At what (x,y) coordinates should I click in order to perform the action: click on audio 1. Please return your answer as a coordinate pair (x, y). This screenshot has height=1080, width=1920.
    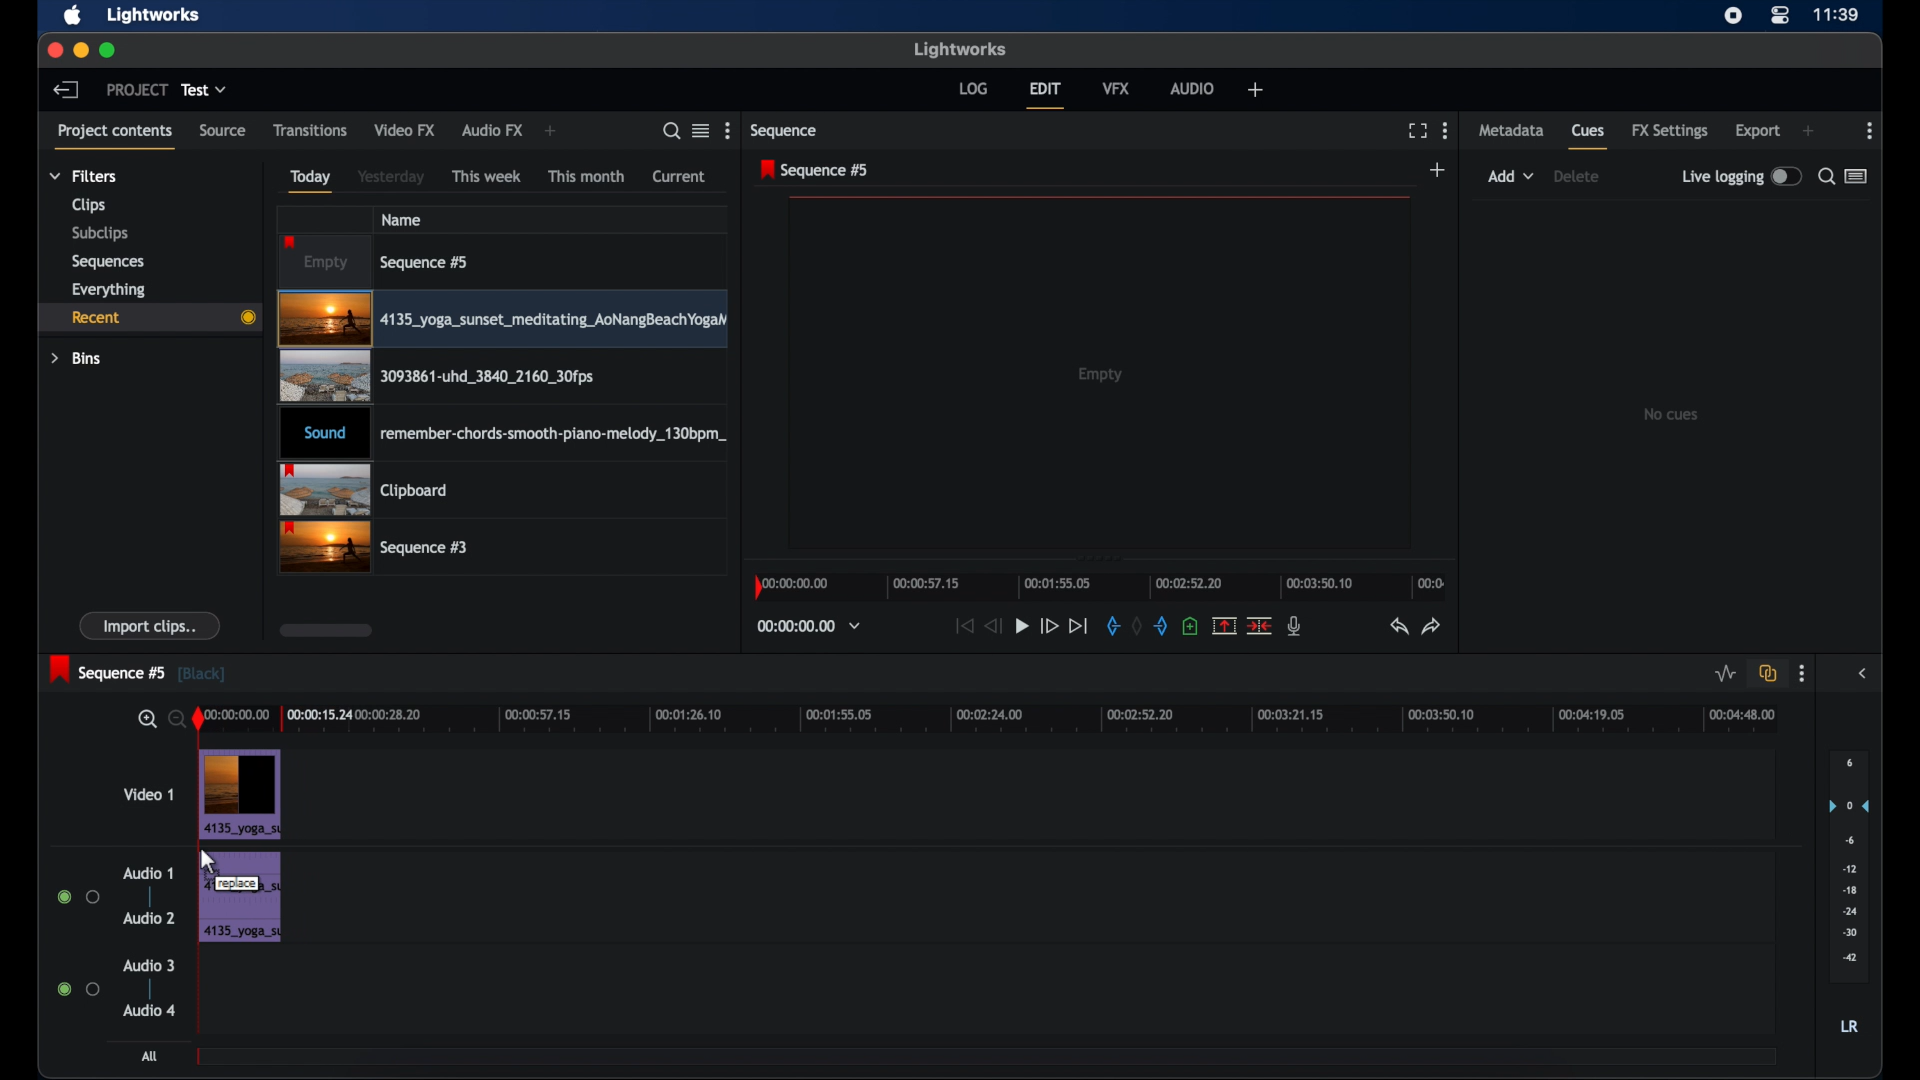
    Looking at the image, I should click on (149, 873).